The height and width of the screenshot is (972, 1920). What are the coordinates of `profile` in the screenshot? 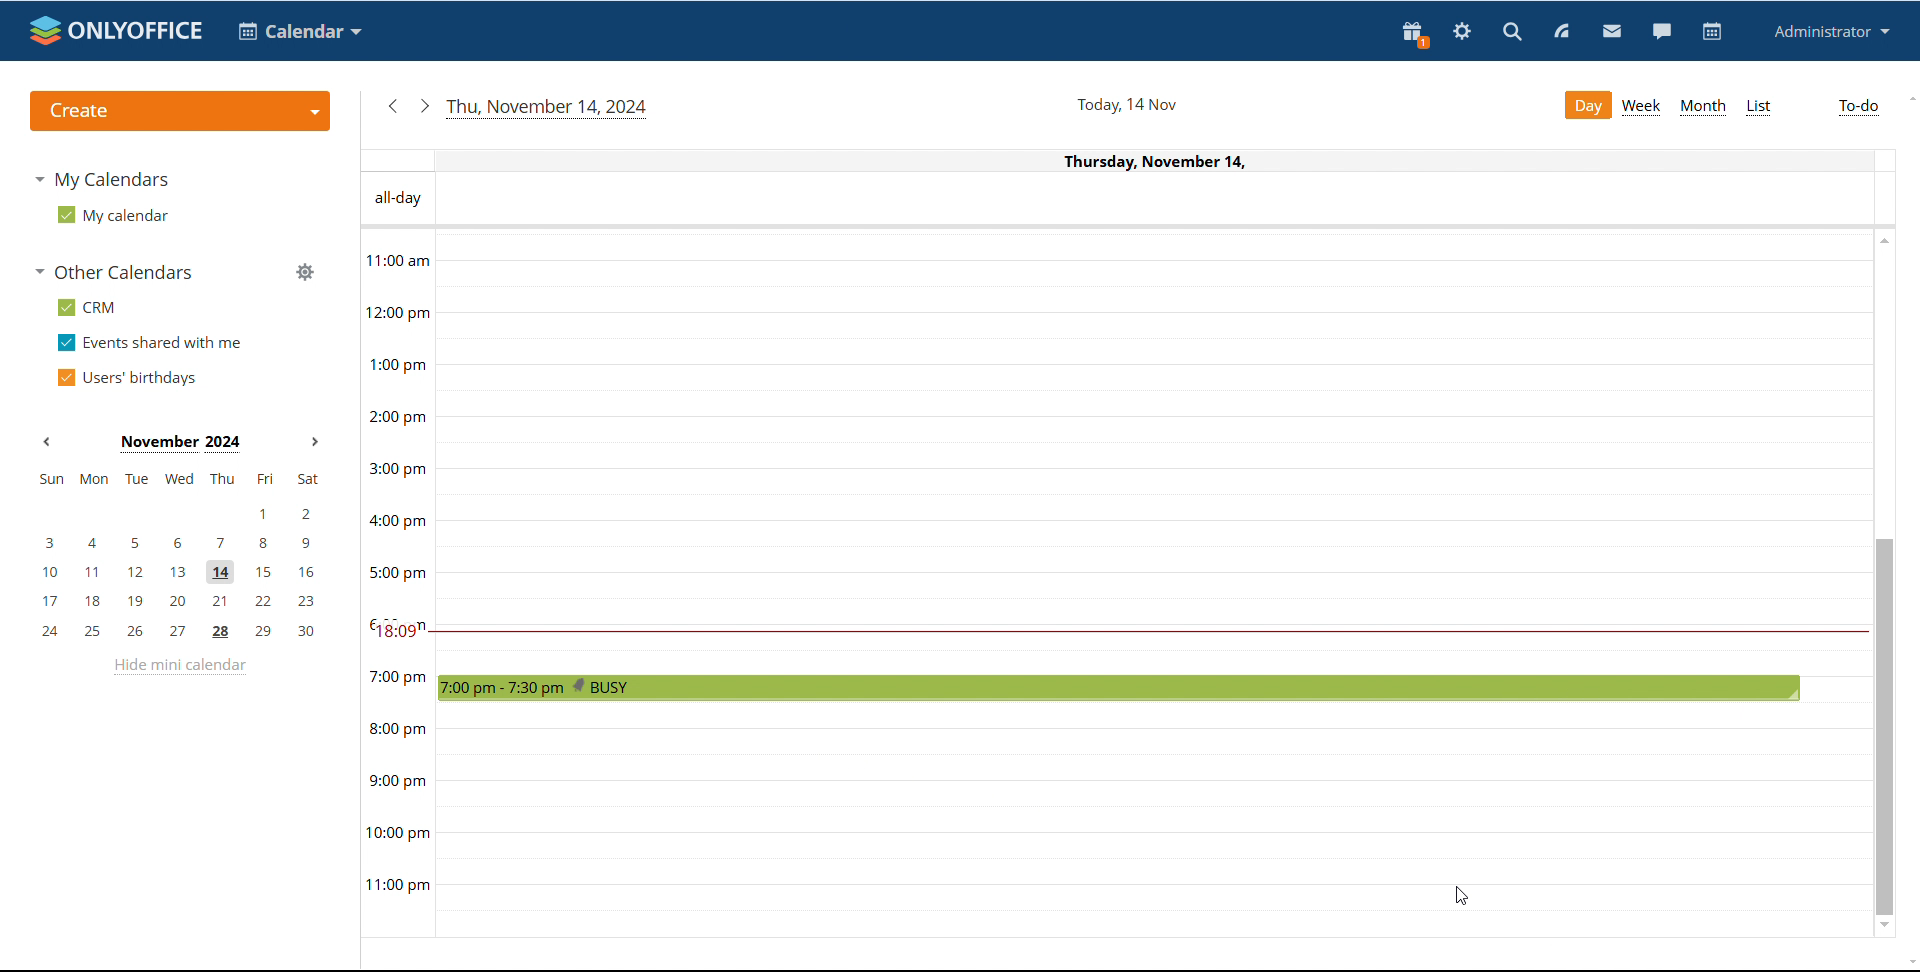 It's located at (1829, 32).